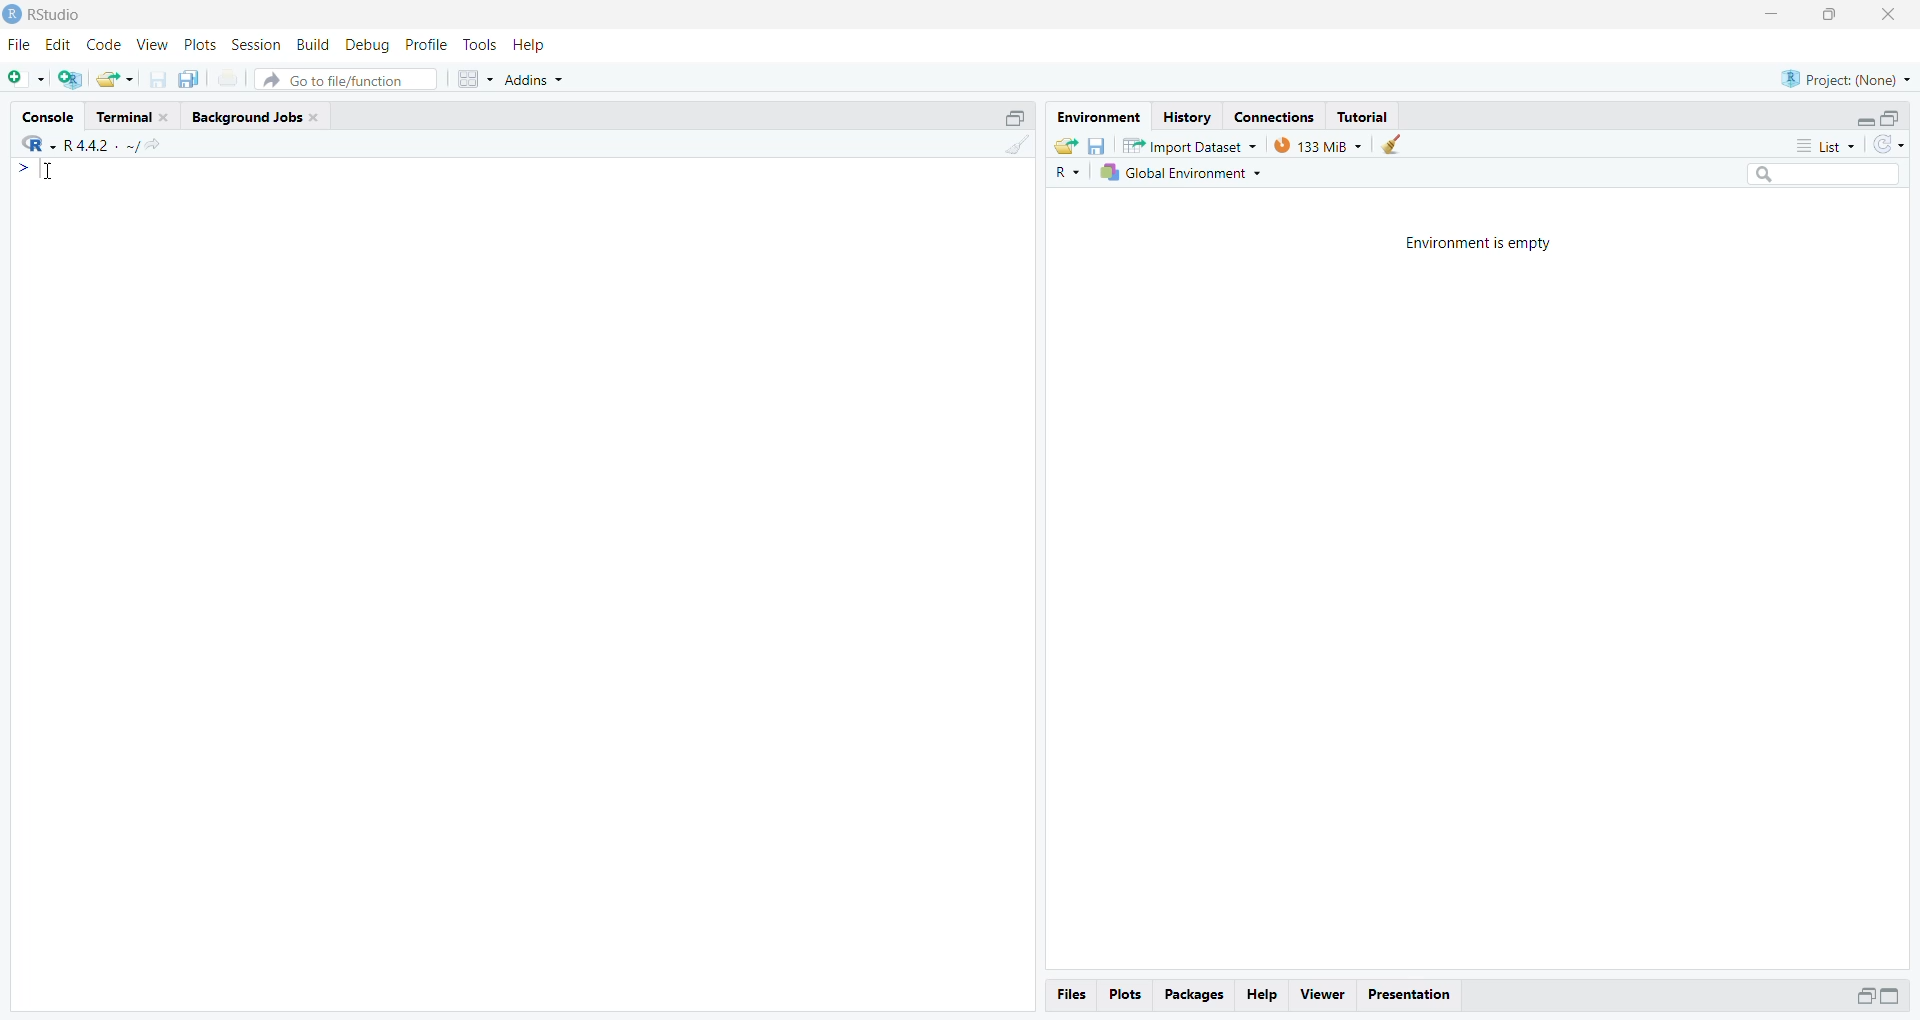  What do you see at coordinates (60, 47) in the screenshot?
I see `Edit` at bounding box center [60, 47].